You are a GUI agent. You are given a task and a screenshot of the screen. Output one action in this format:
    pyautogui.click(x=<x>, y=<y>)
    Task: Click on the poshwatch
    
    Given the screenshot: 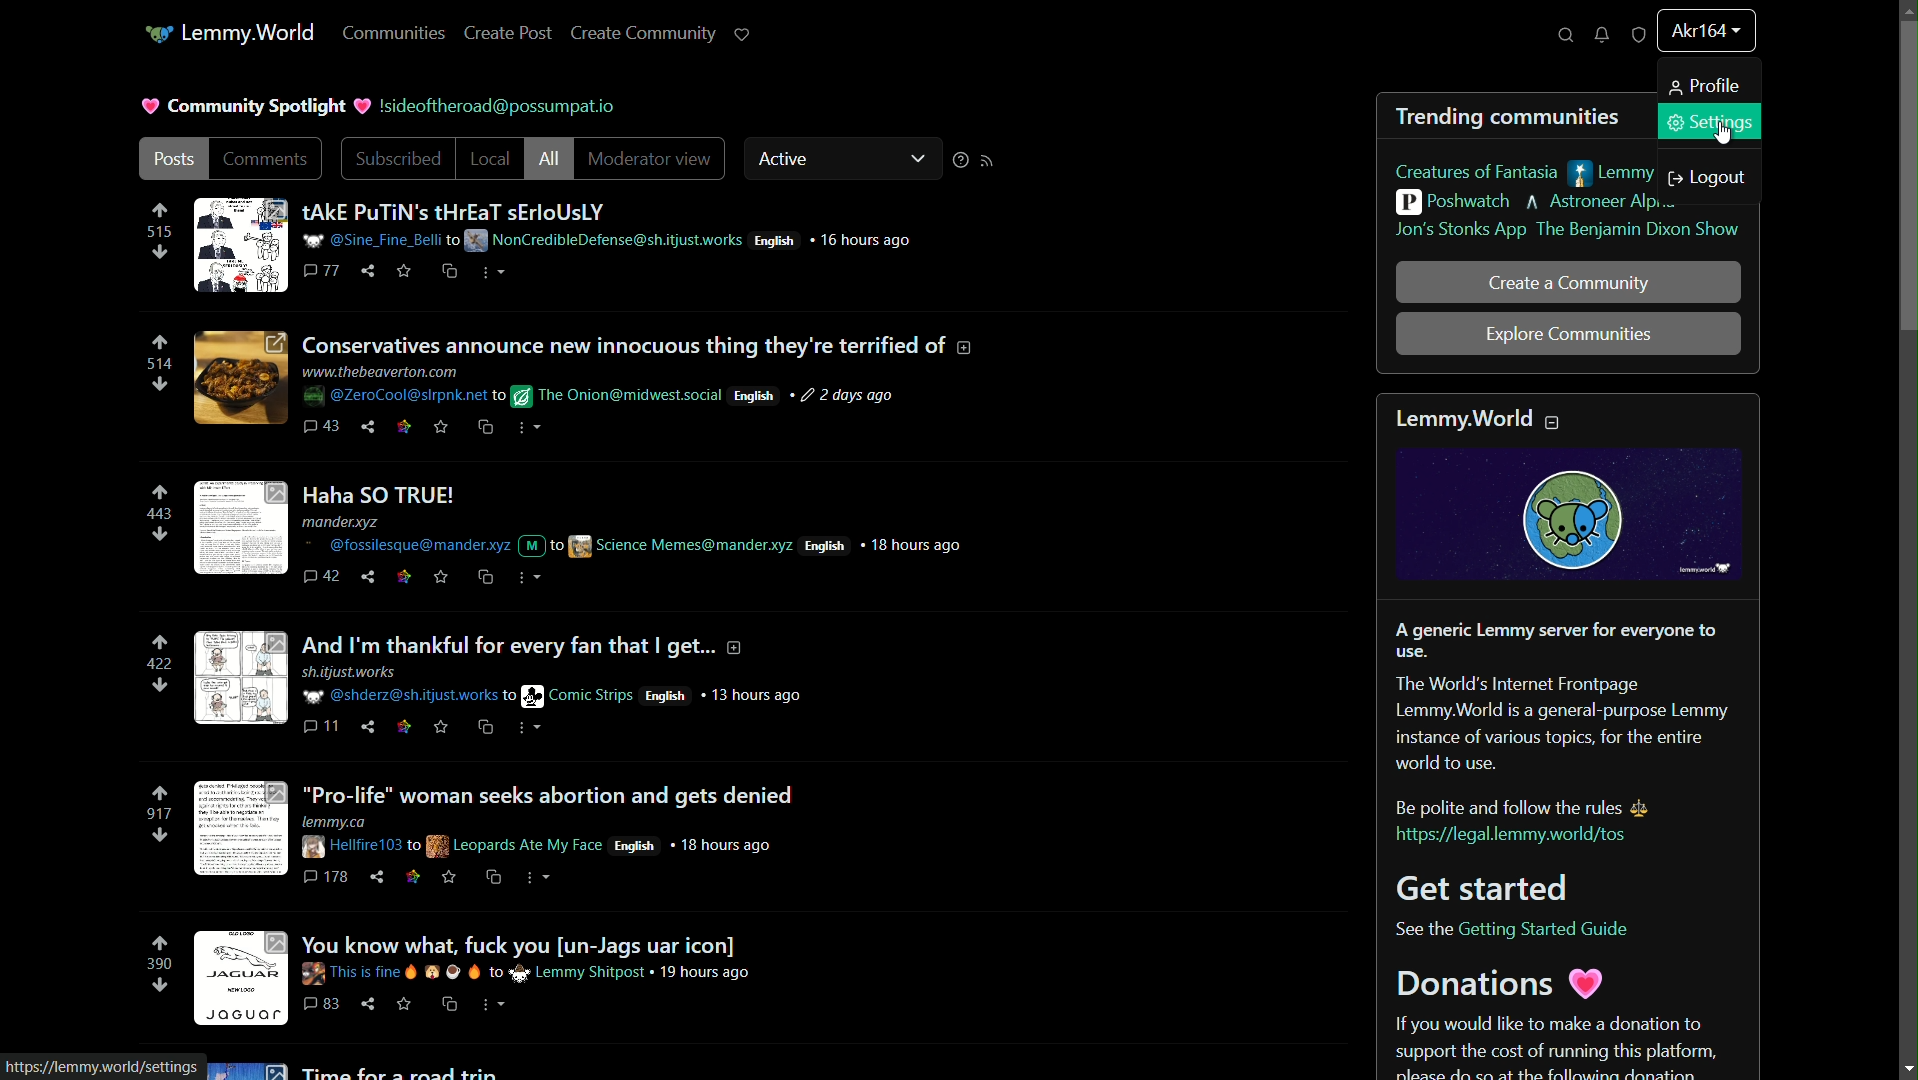 What is the action you would take?
    pyautogui.click(x=1452, y=202)
    